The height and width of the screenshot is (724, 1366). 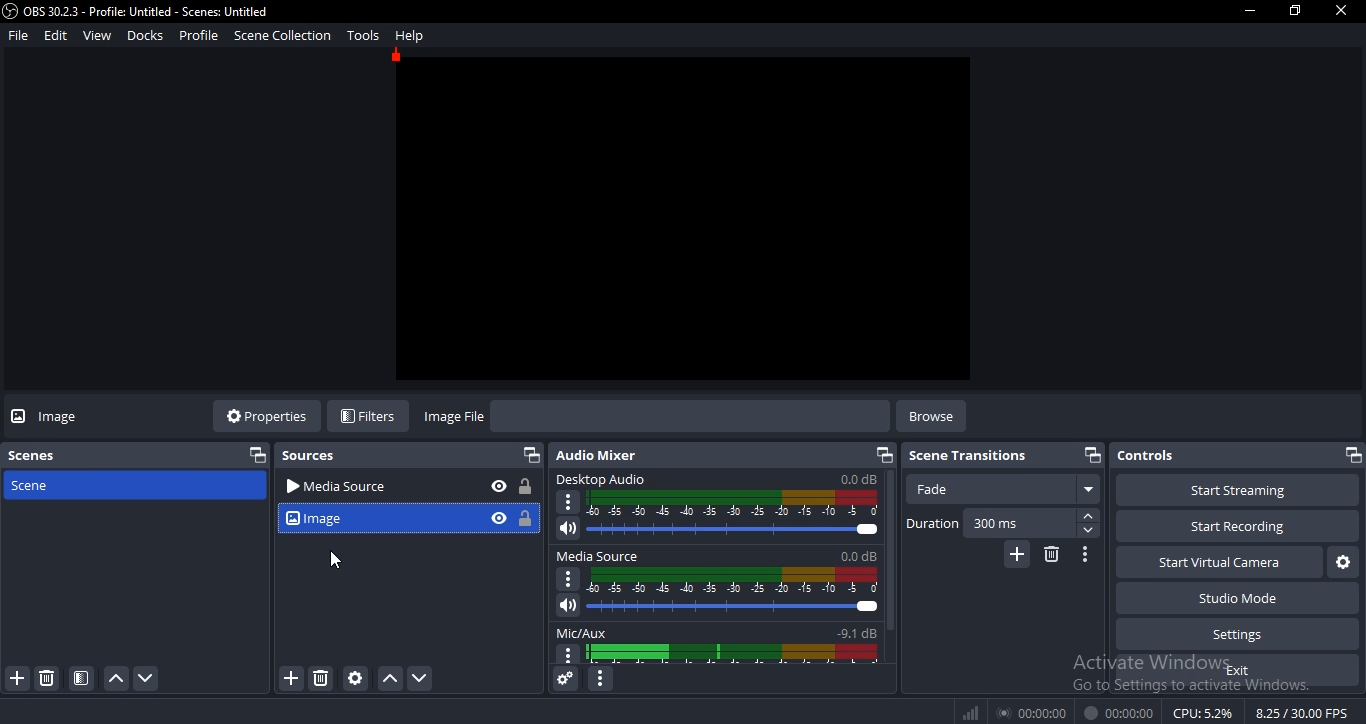 I want to click on volume slider, so click(x=713, y=529).